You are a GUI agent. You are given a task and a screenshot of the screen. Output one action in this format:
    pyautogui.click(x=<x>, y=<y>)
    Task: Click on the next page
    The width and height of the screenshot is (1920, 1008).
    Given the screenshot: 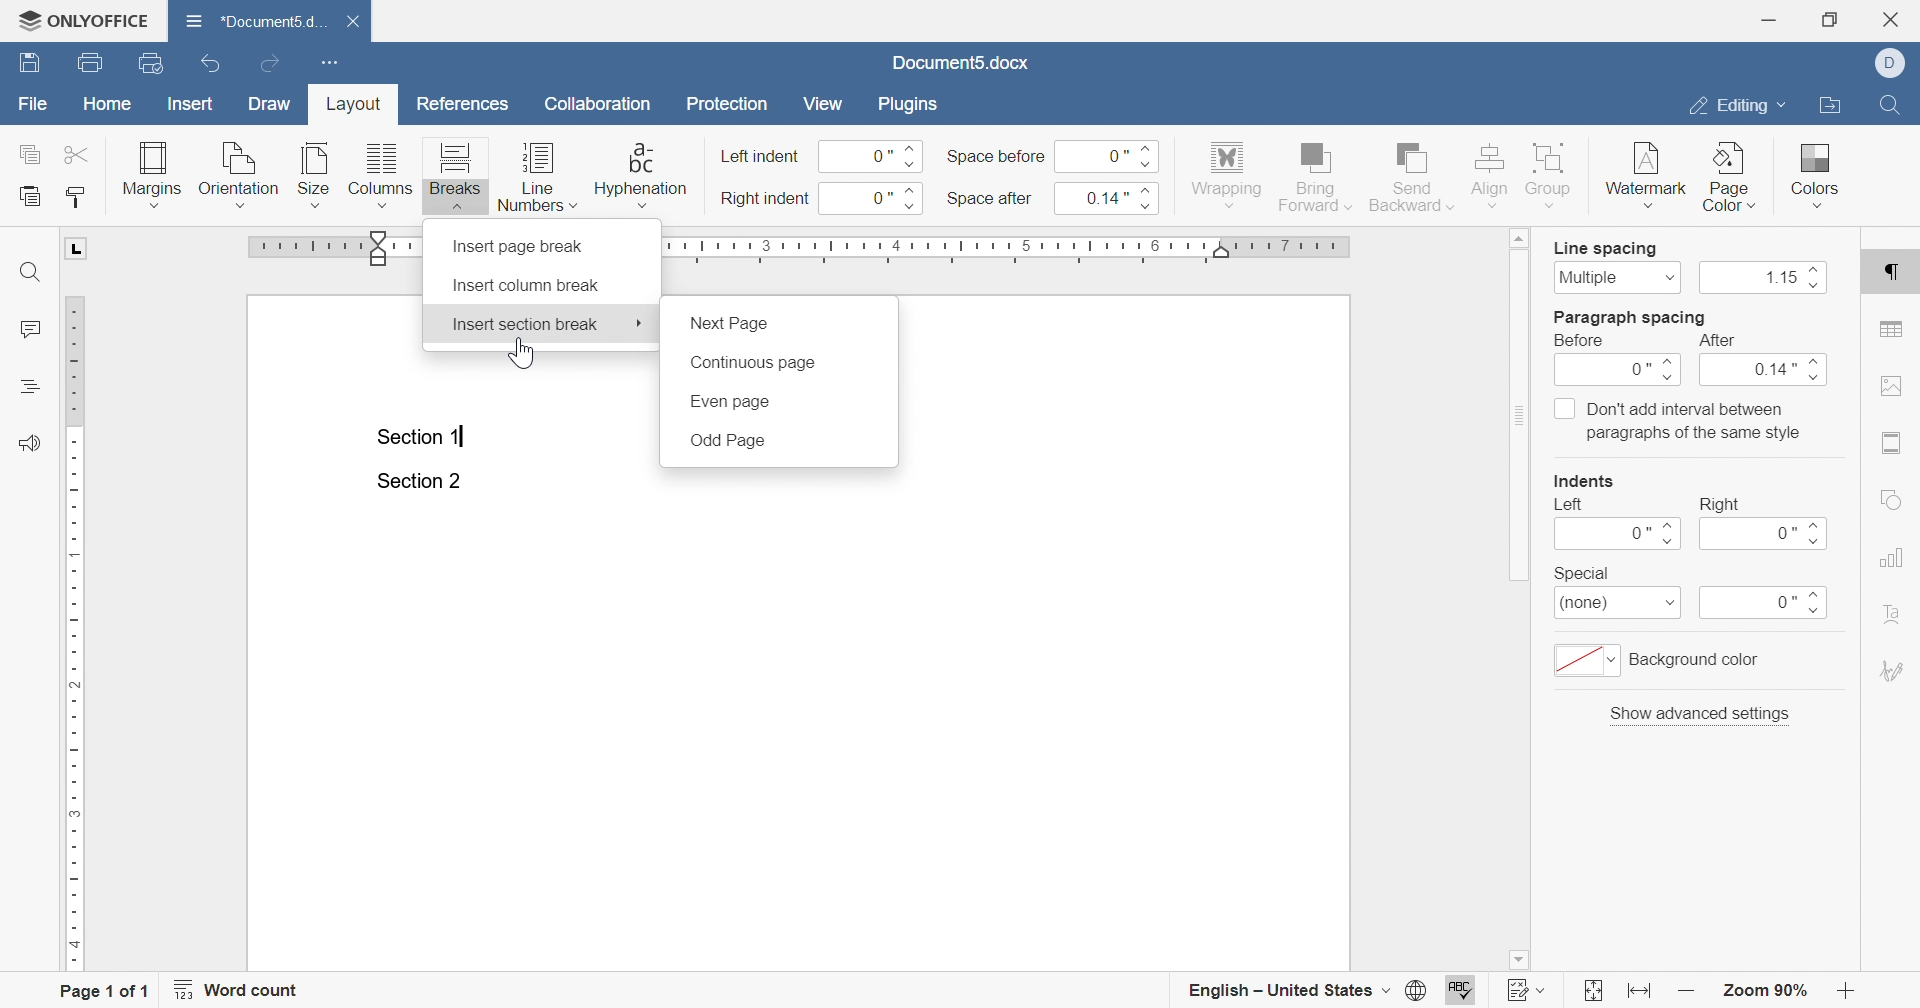 What is the action you would take?
    pyautogui.click(x=731, y=324)
    